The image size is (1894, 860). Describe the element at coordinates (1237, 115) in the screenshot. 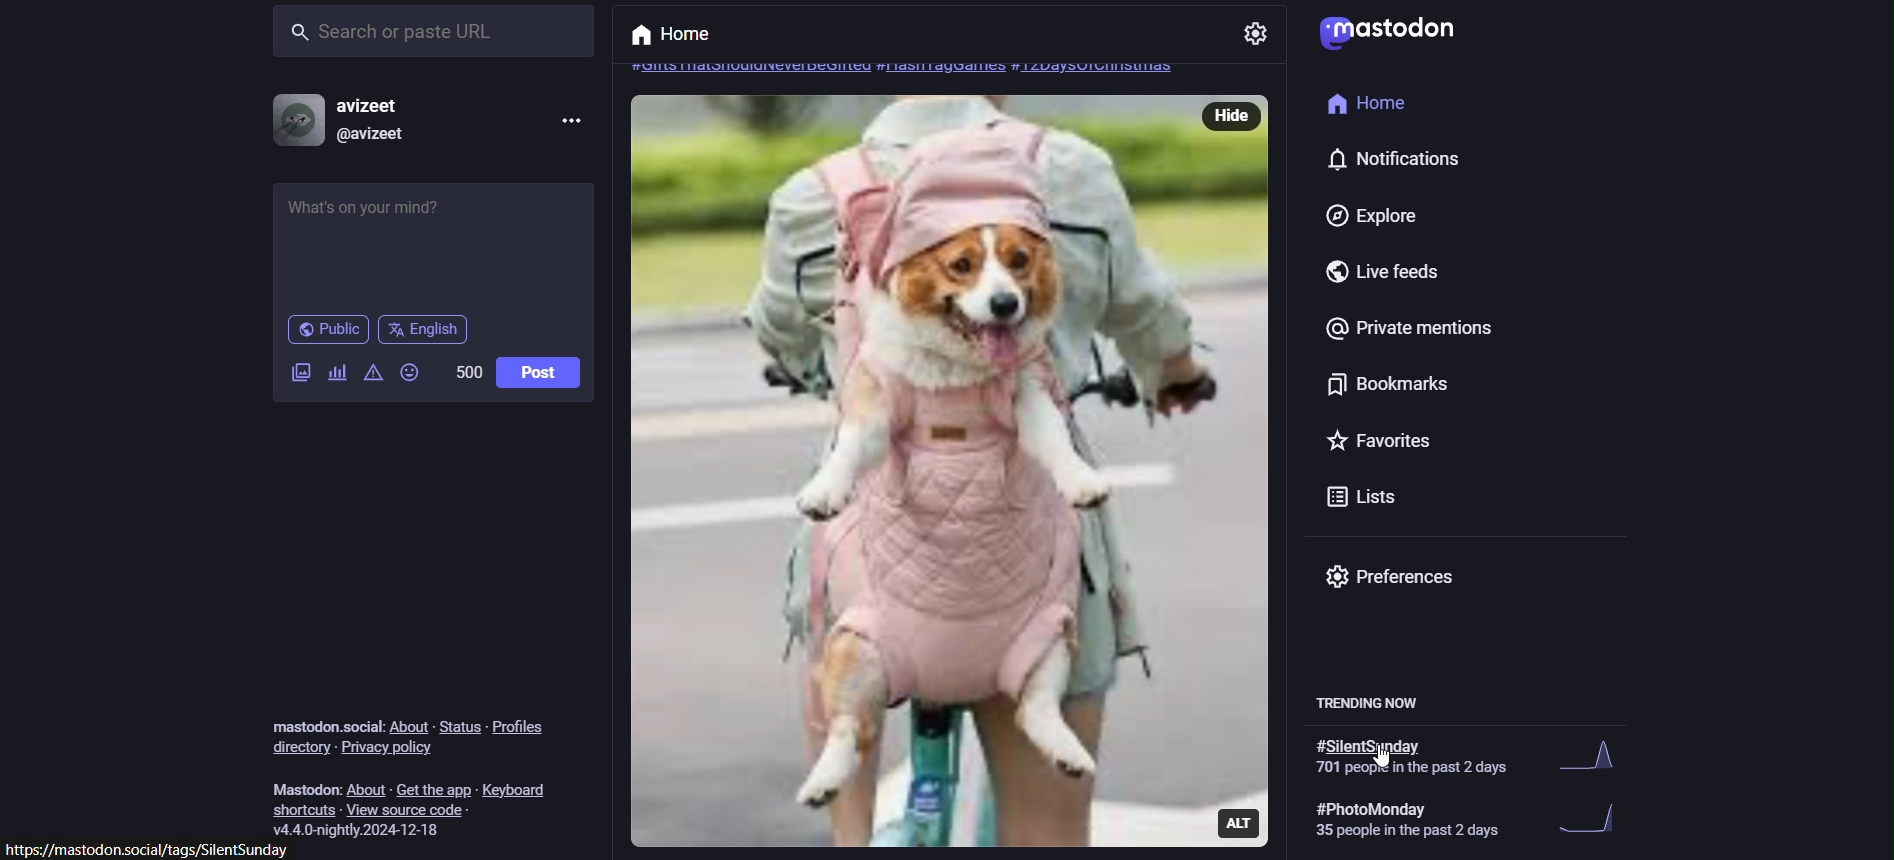

I see `Hide` at that location.